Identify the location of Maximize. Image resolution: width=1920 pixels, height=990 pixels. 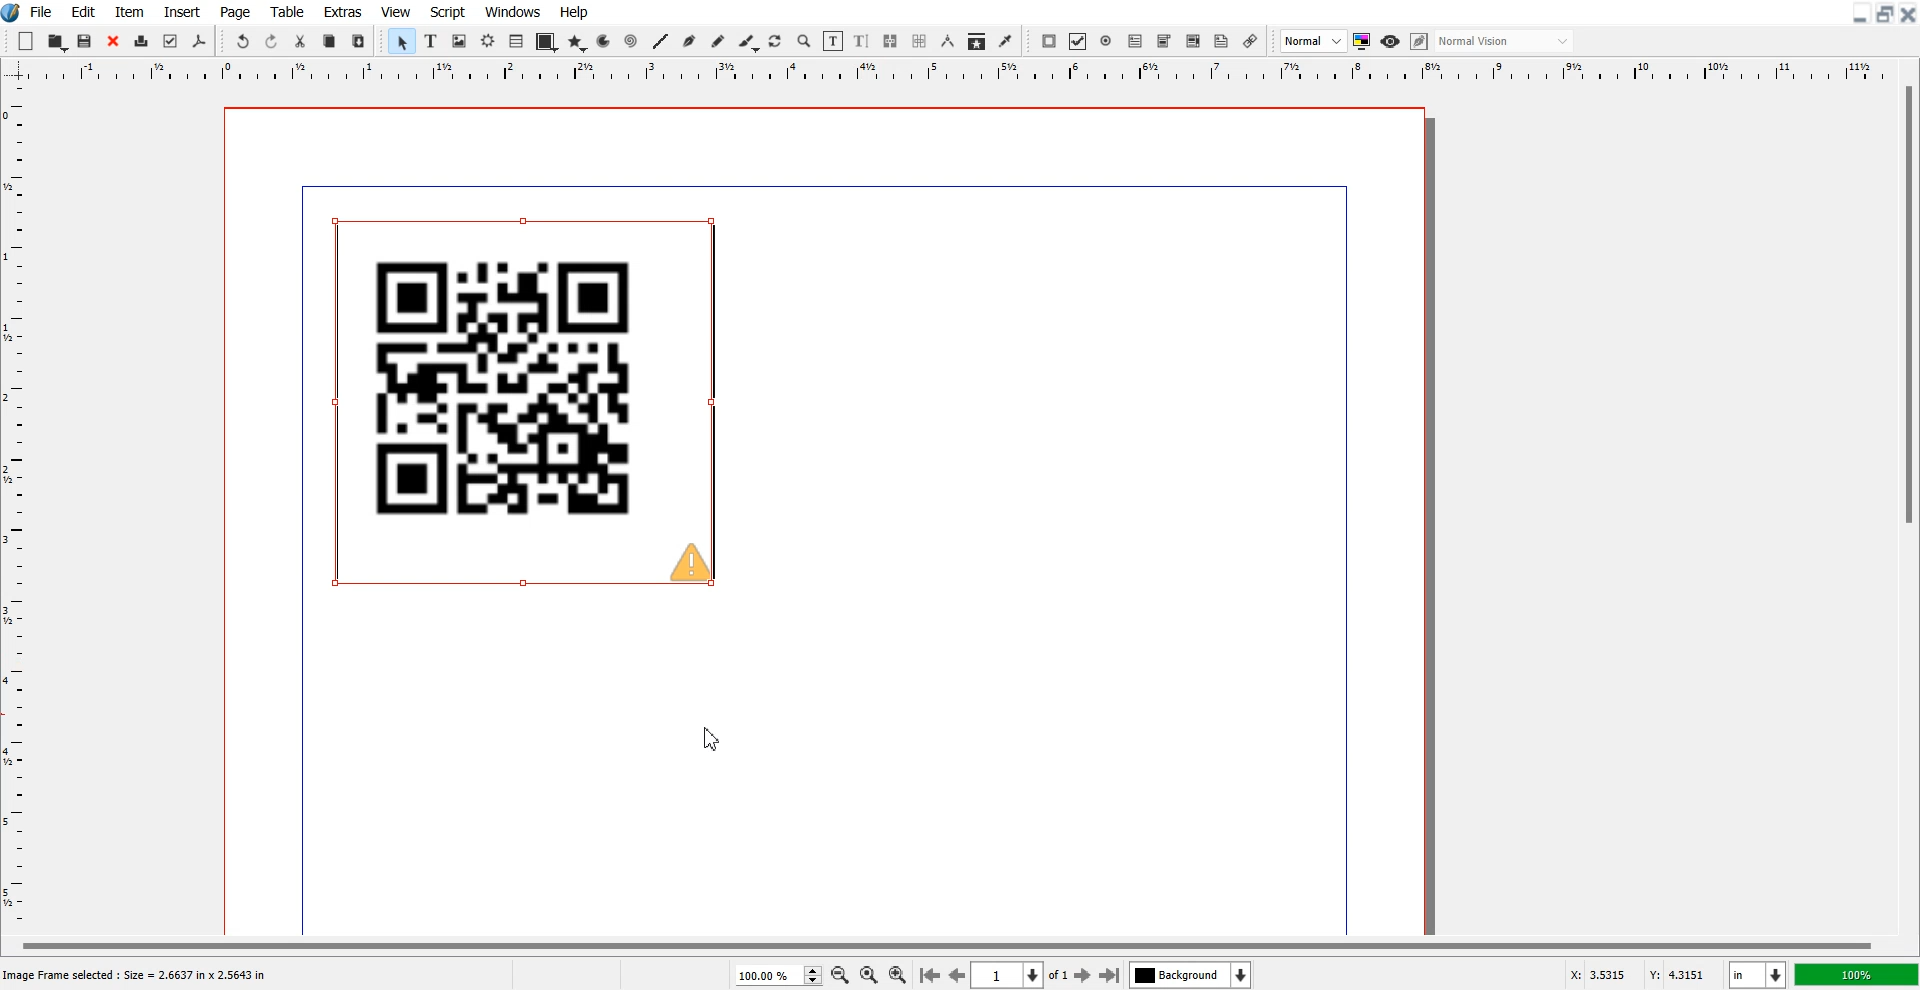
(1884, 14).